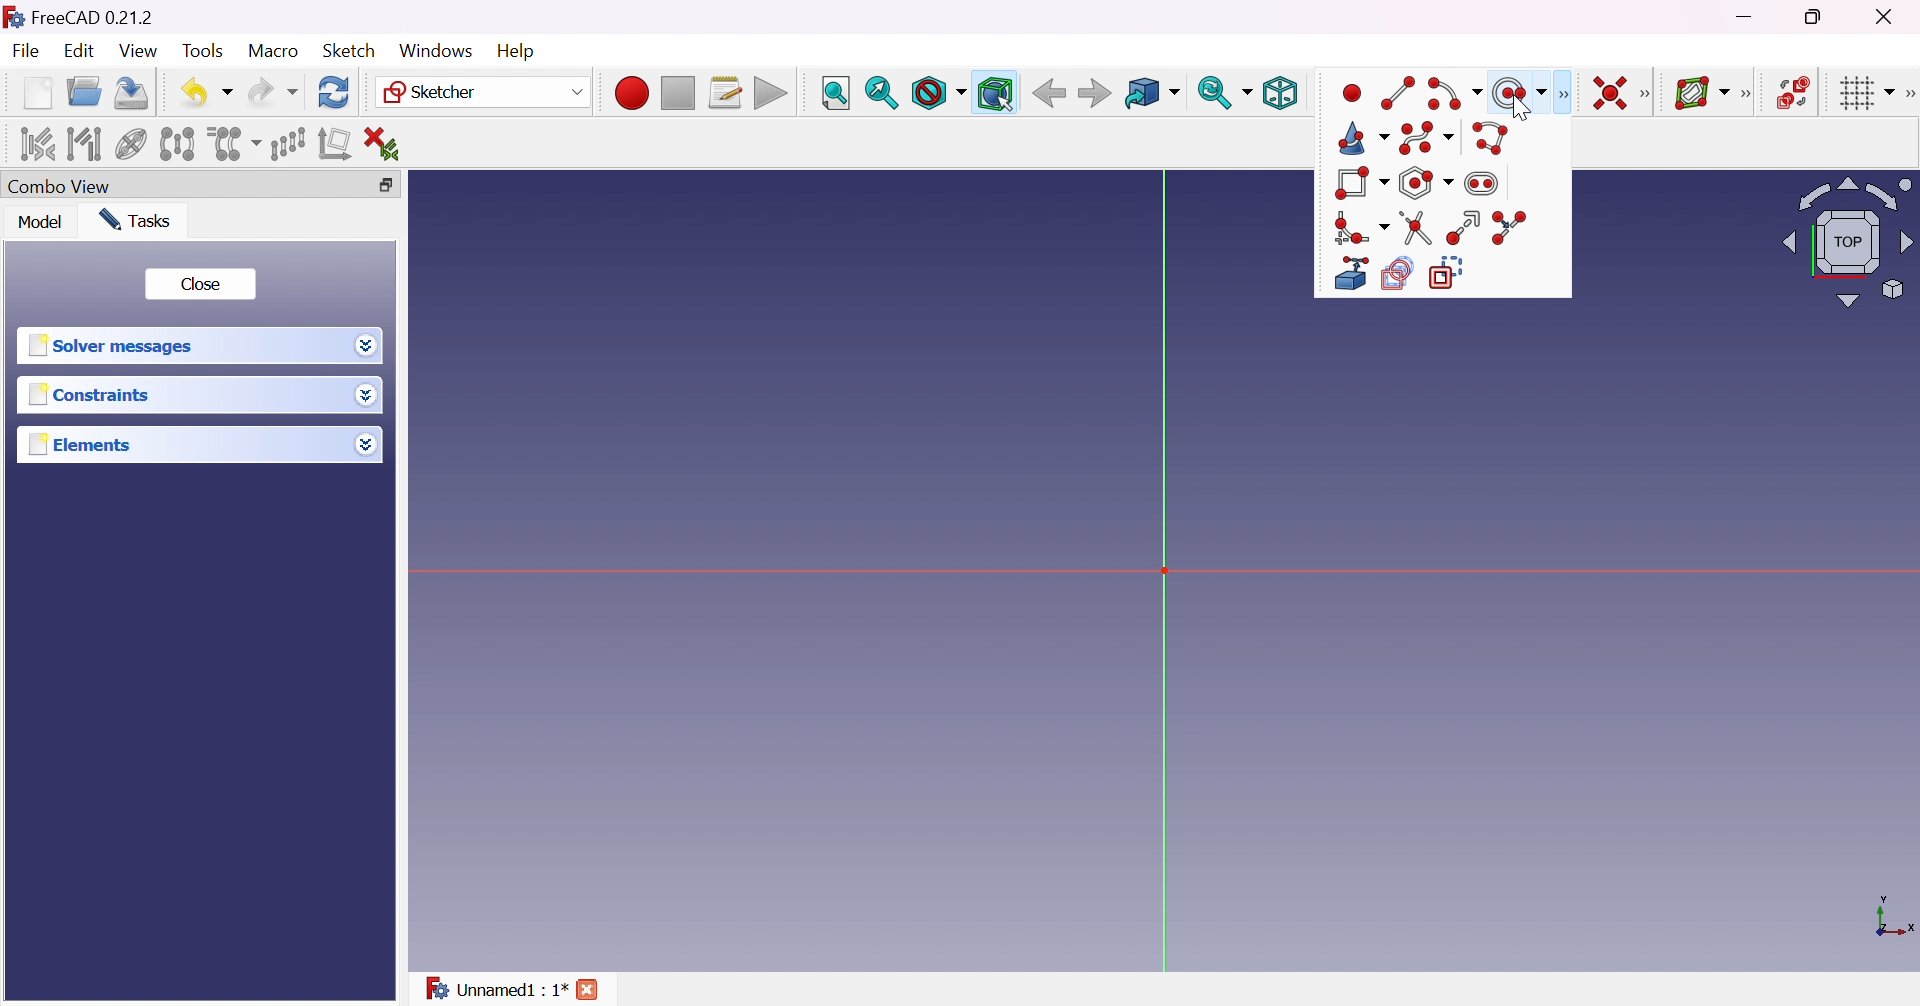  I want to click on Constraints, so click(90, 396).